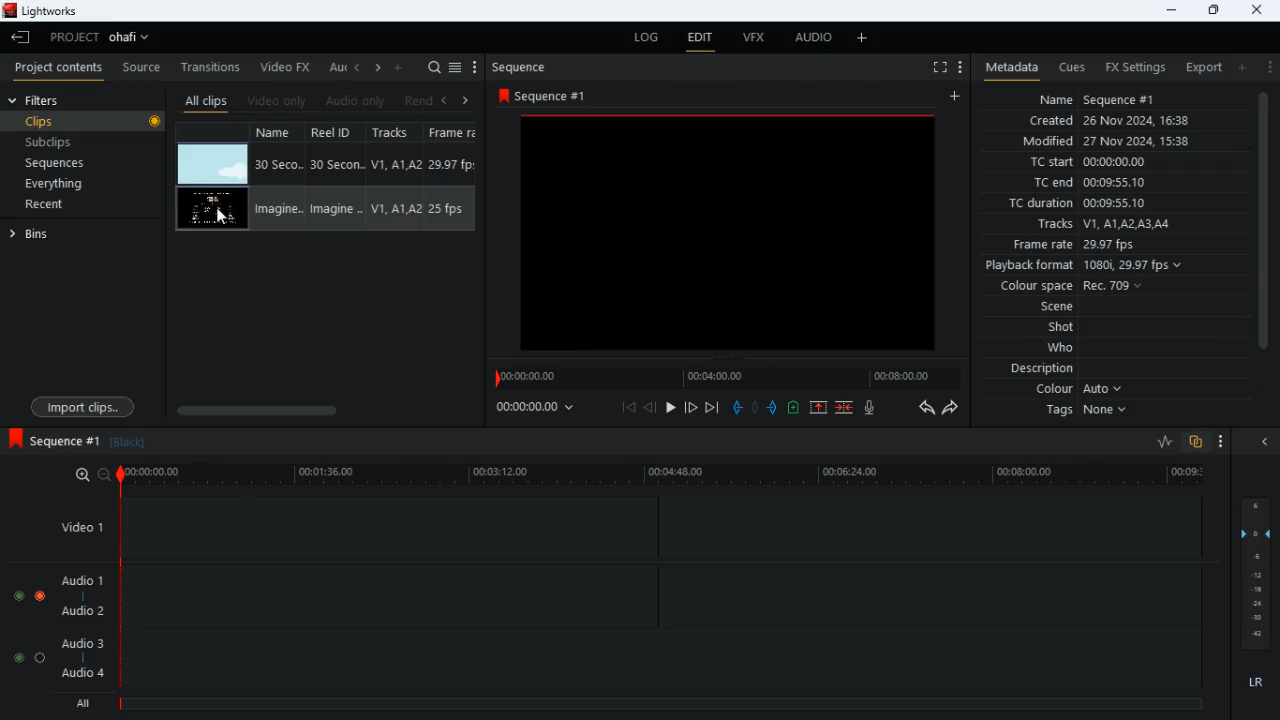  Describe the element at coordinates (874, 409) in the screenshot. I see `mic` at that location.